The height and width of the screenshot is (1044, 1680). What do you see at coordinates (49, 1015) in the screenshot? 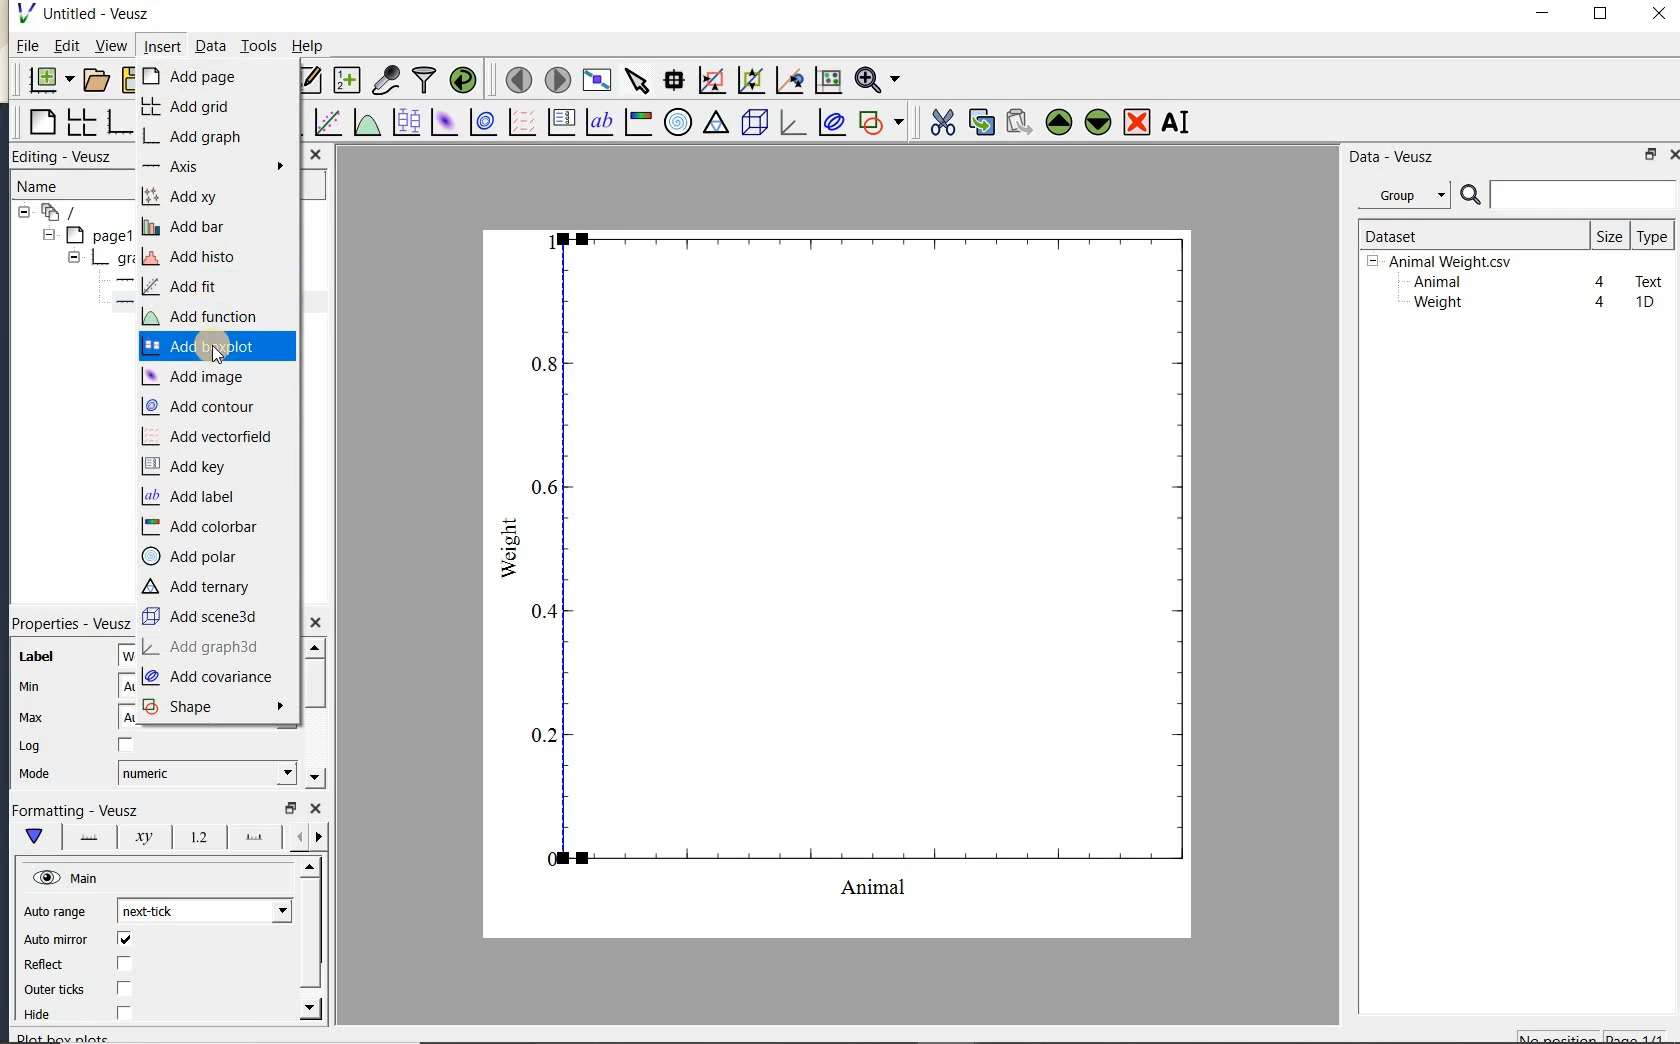
I see `hide` at bounding box center [49, 1015].